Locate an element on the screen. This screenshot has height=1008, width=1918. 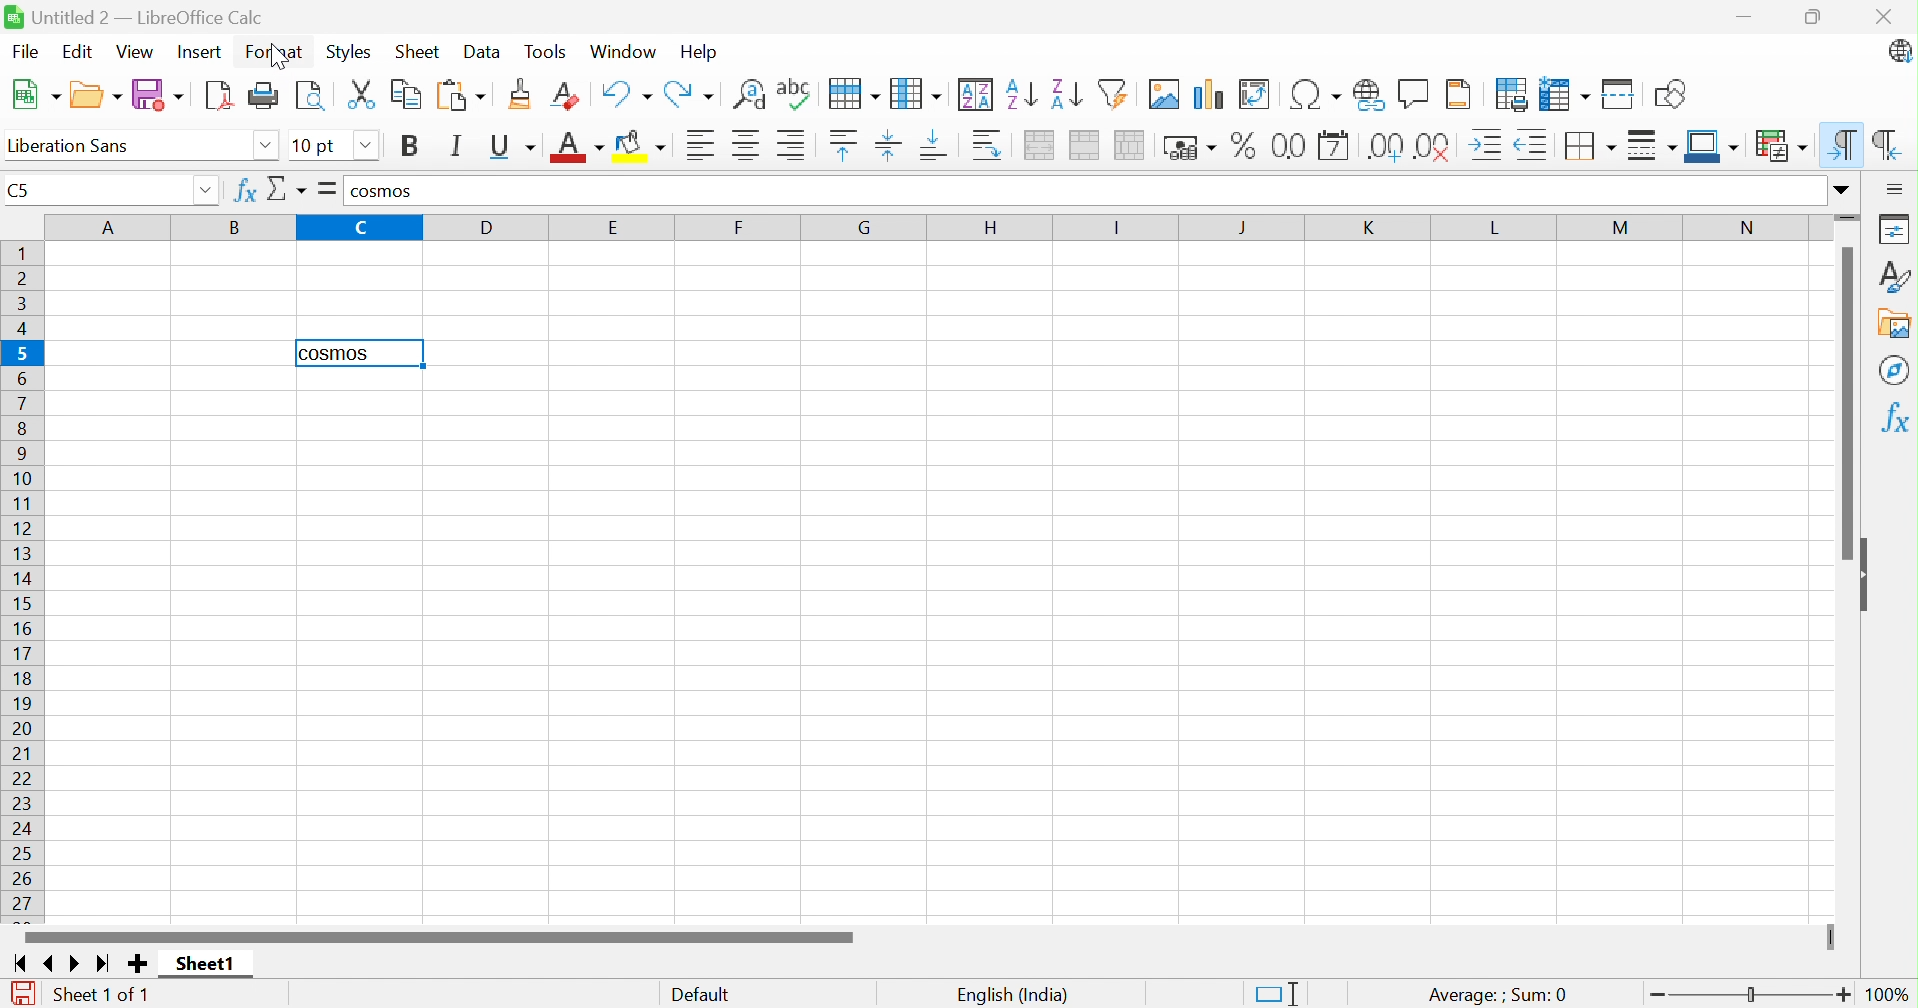
Clear direct formatting is located at coordinates (565, 96).